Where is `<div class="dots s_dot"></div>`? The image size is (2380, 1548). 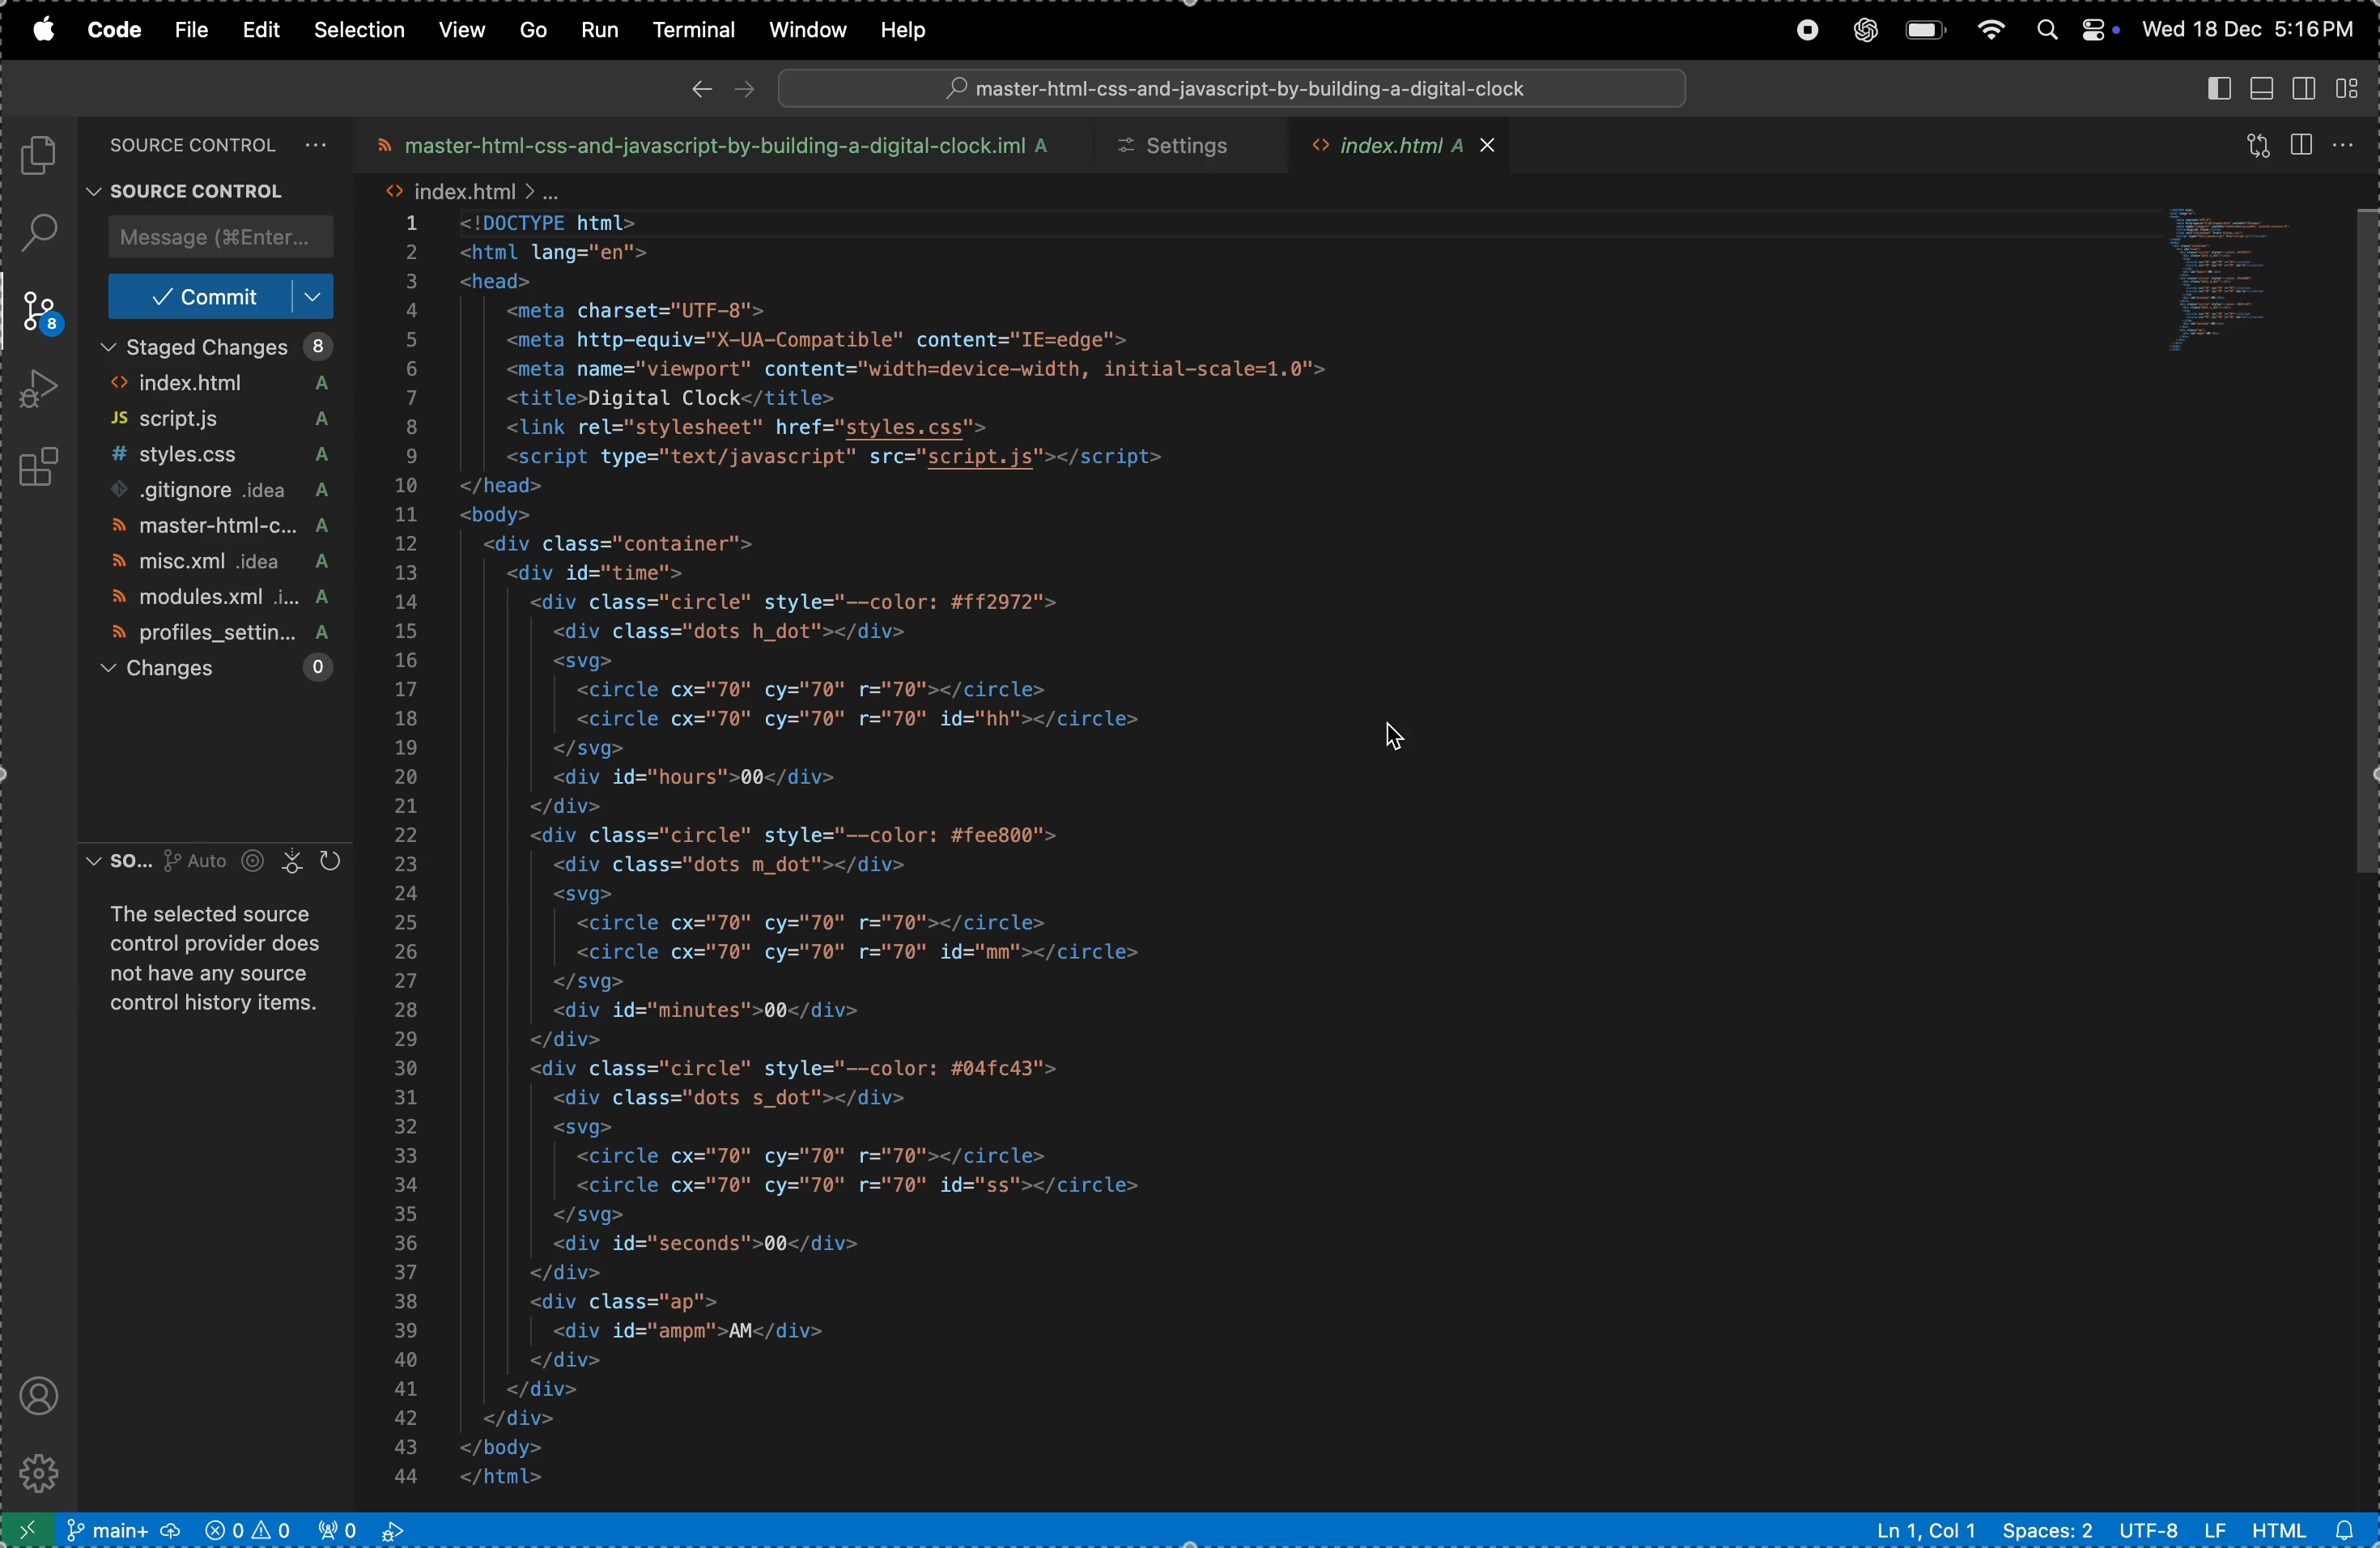 <div class="dots s_dot"></div> is located at coordinates (750, 1099).